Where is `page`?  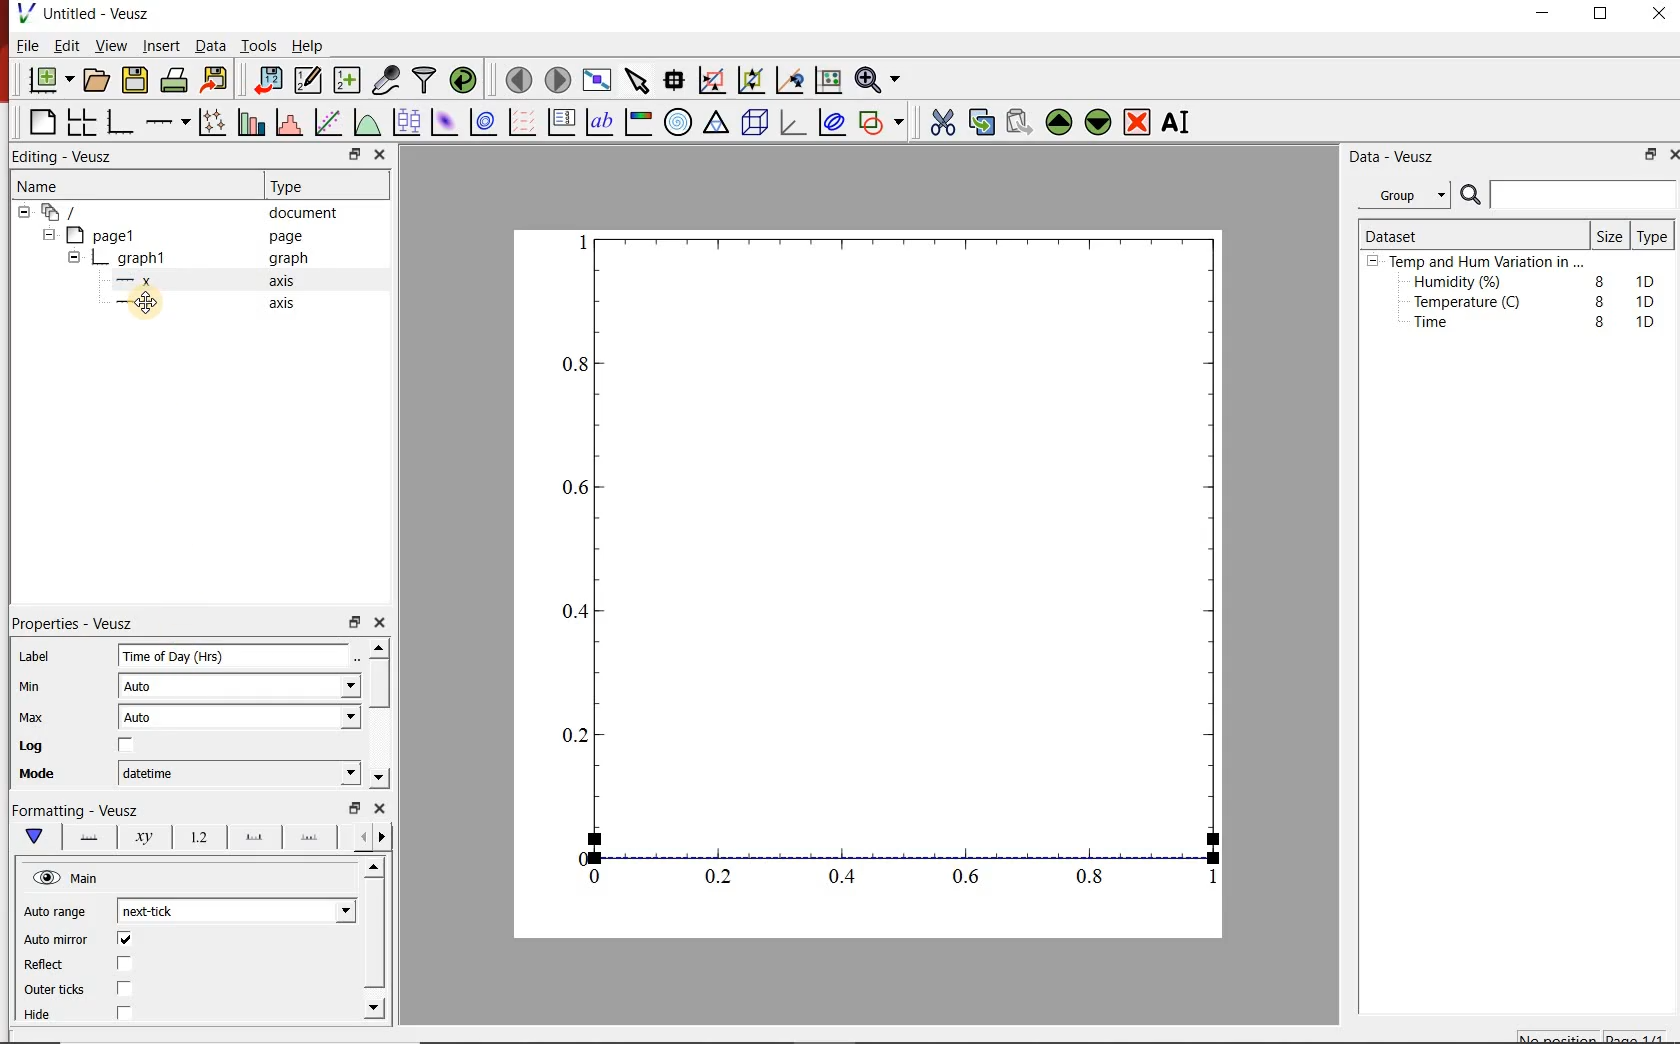
page is located at coordinates (290, 237).